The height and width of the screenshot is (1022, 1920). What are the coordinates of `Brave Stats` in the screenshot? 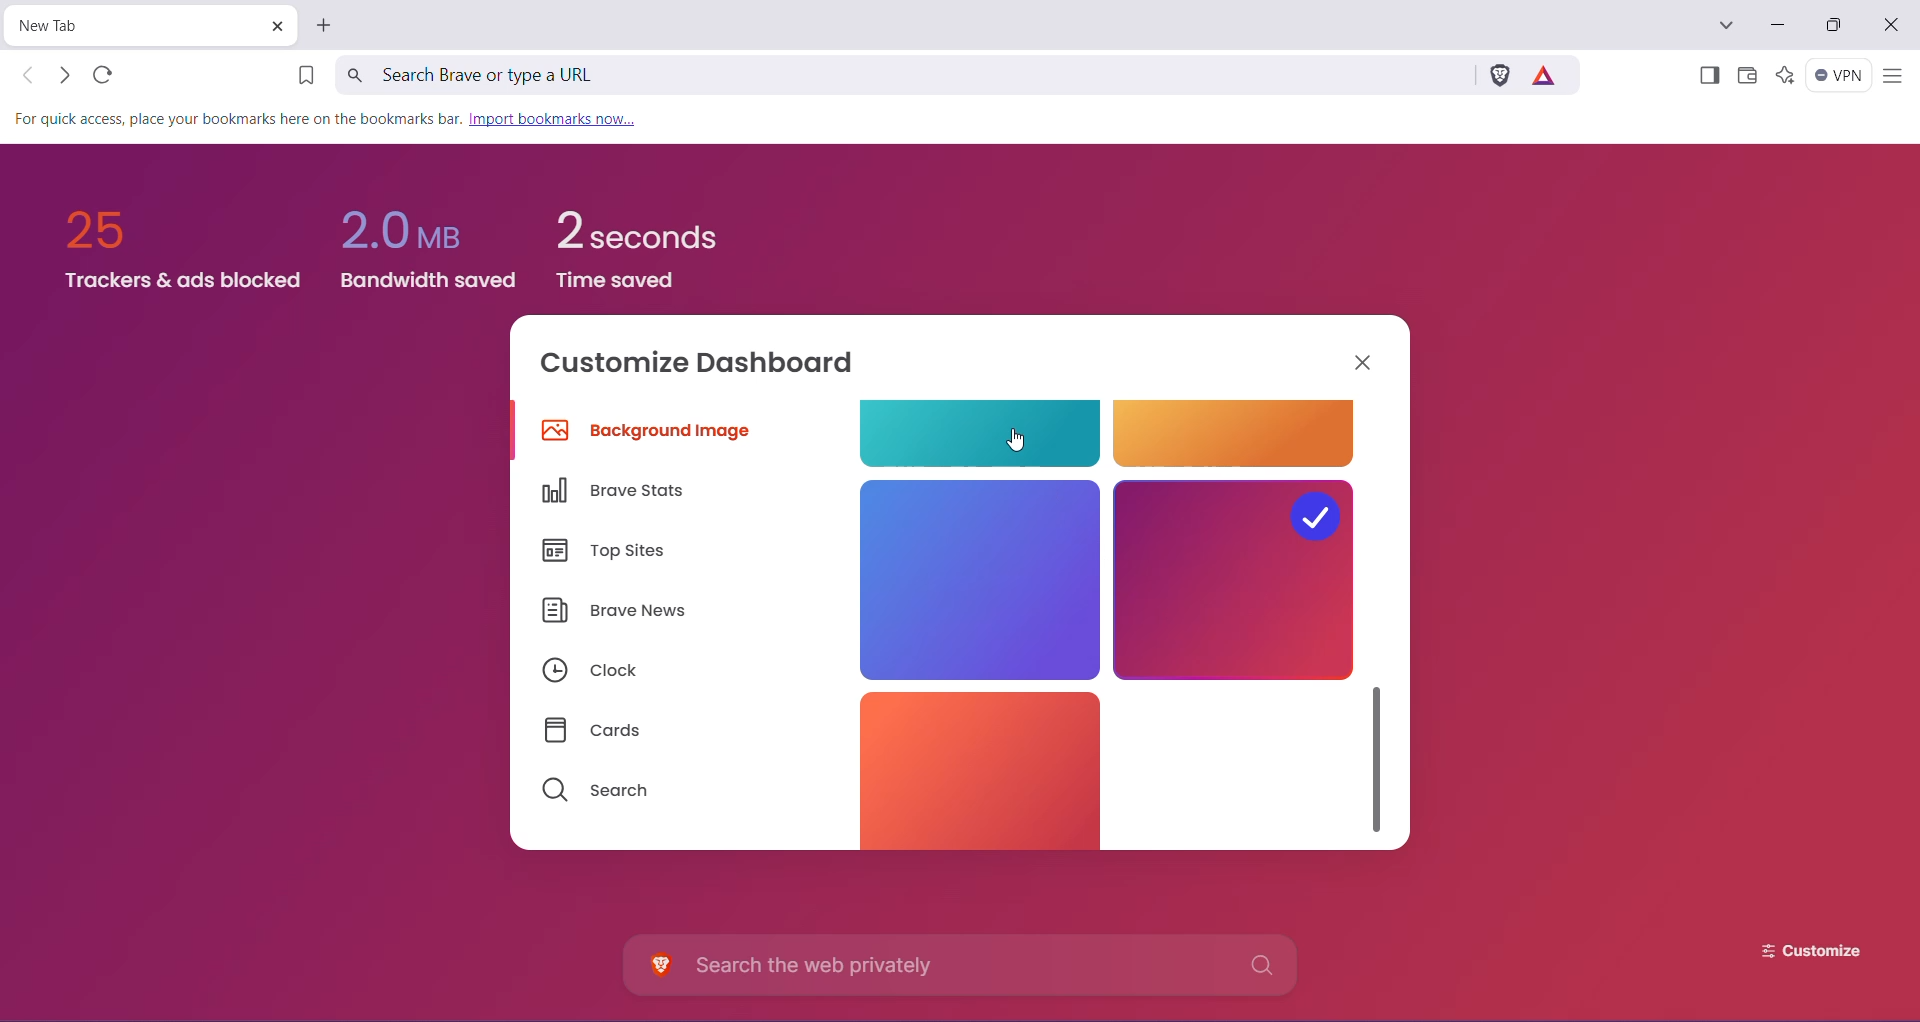 It's located at (621, 491).